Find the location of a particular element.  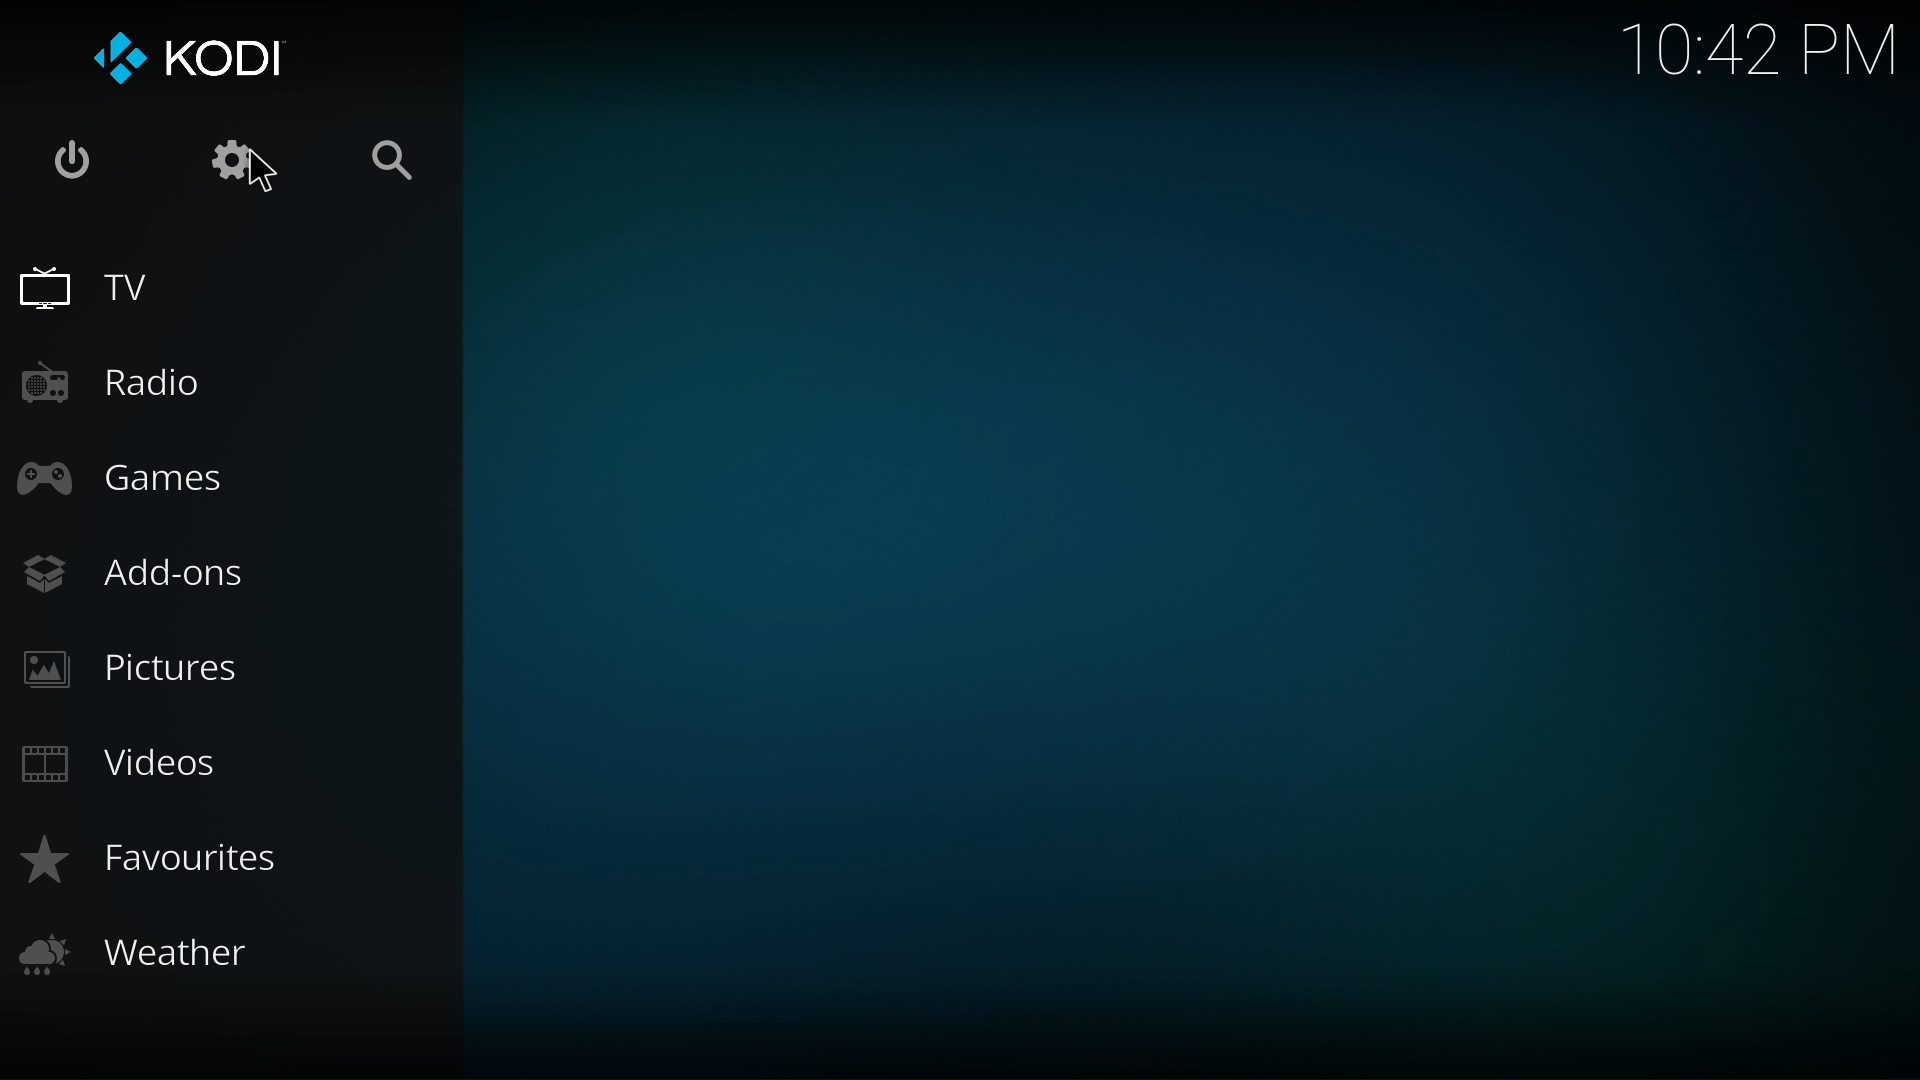

favorites is located at coordinates (154, 860).